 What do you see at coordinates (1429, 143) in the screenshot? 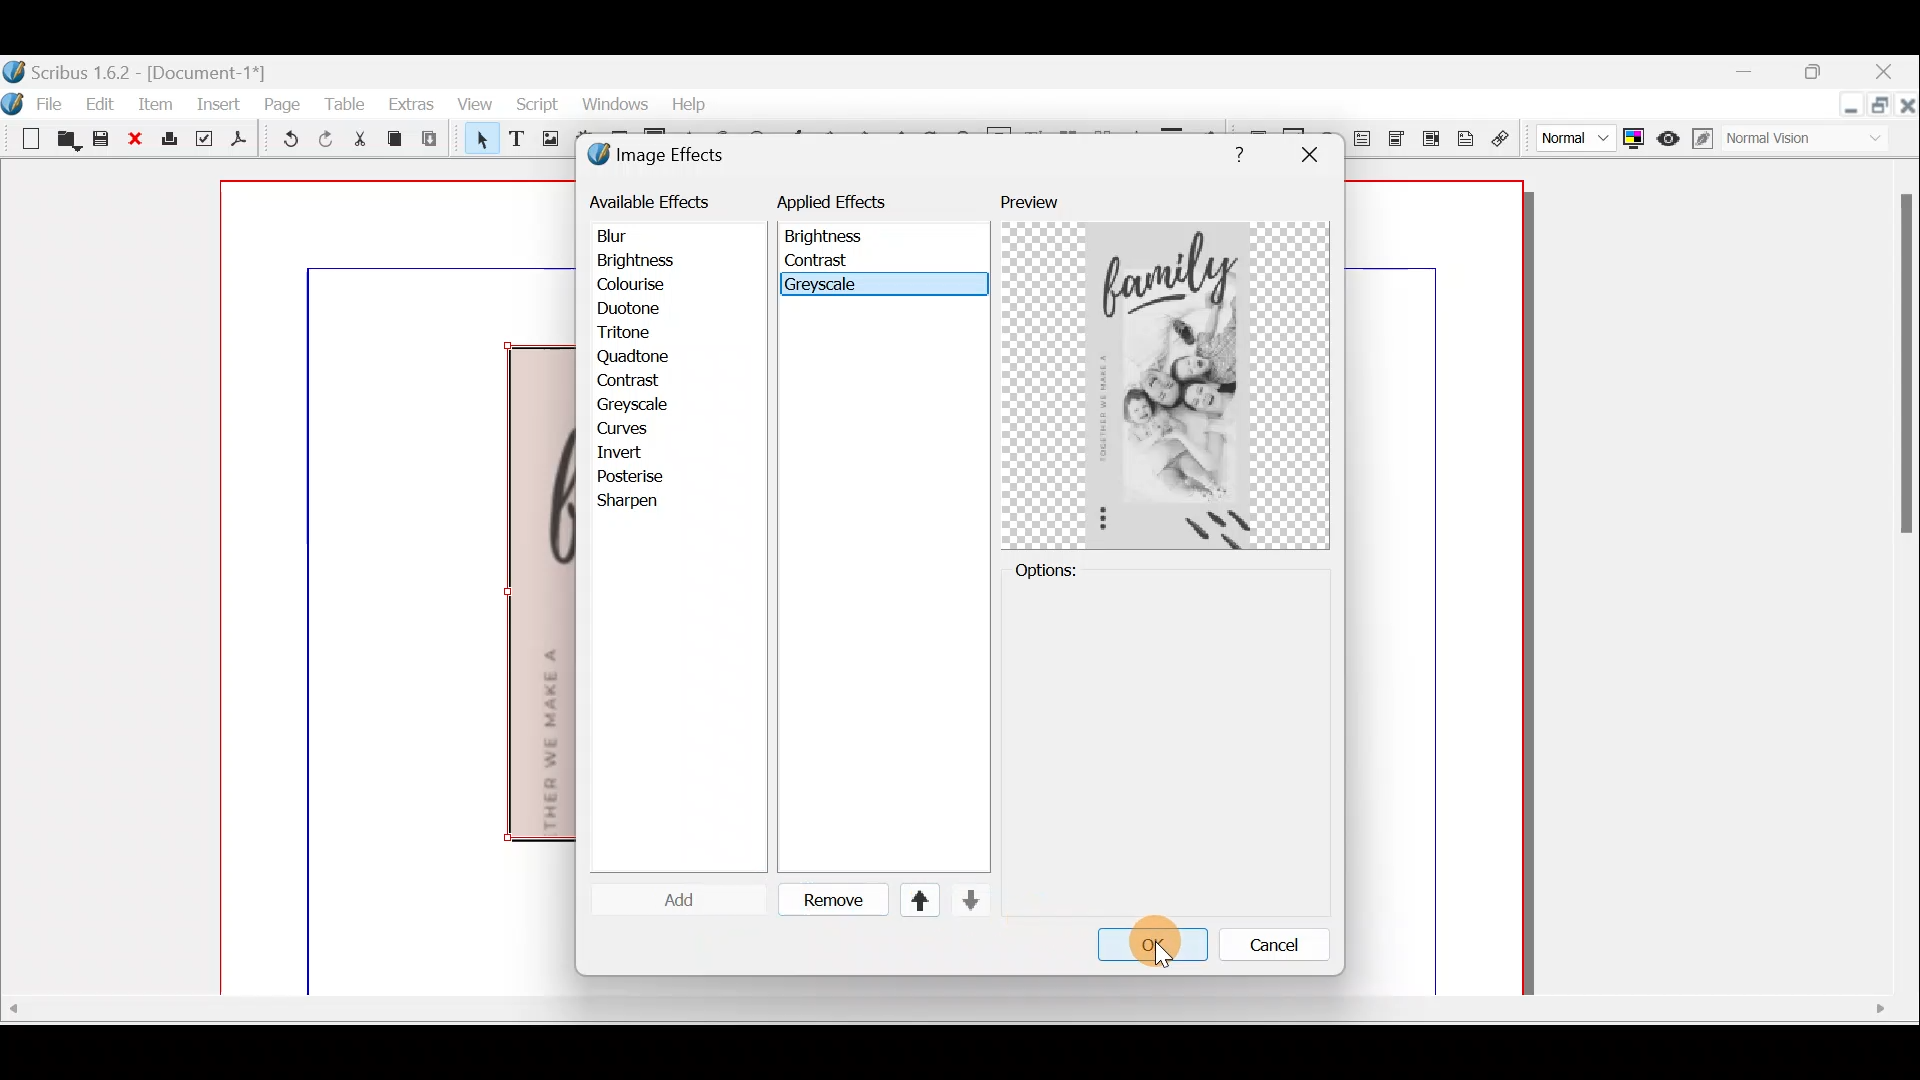
I see `PDF list box` at bounding box center [1429, 143].